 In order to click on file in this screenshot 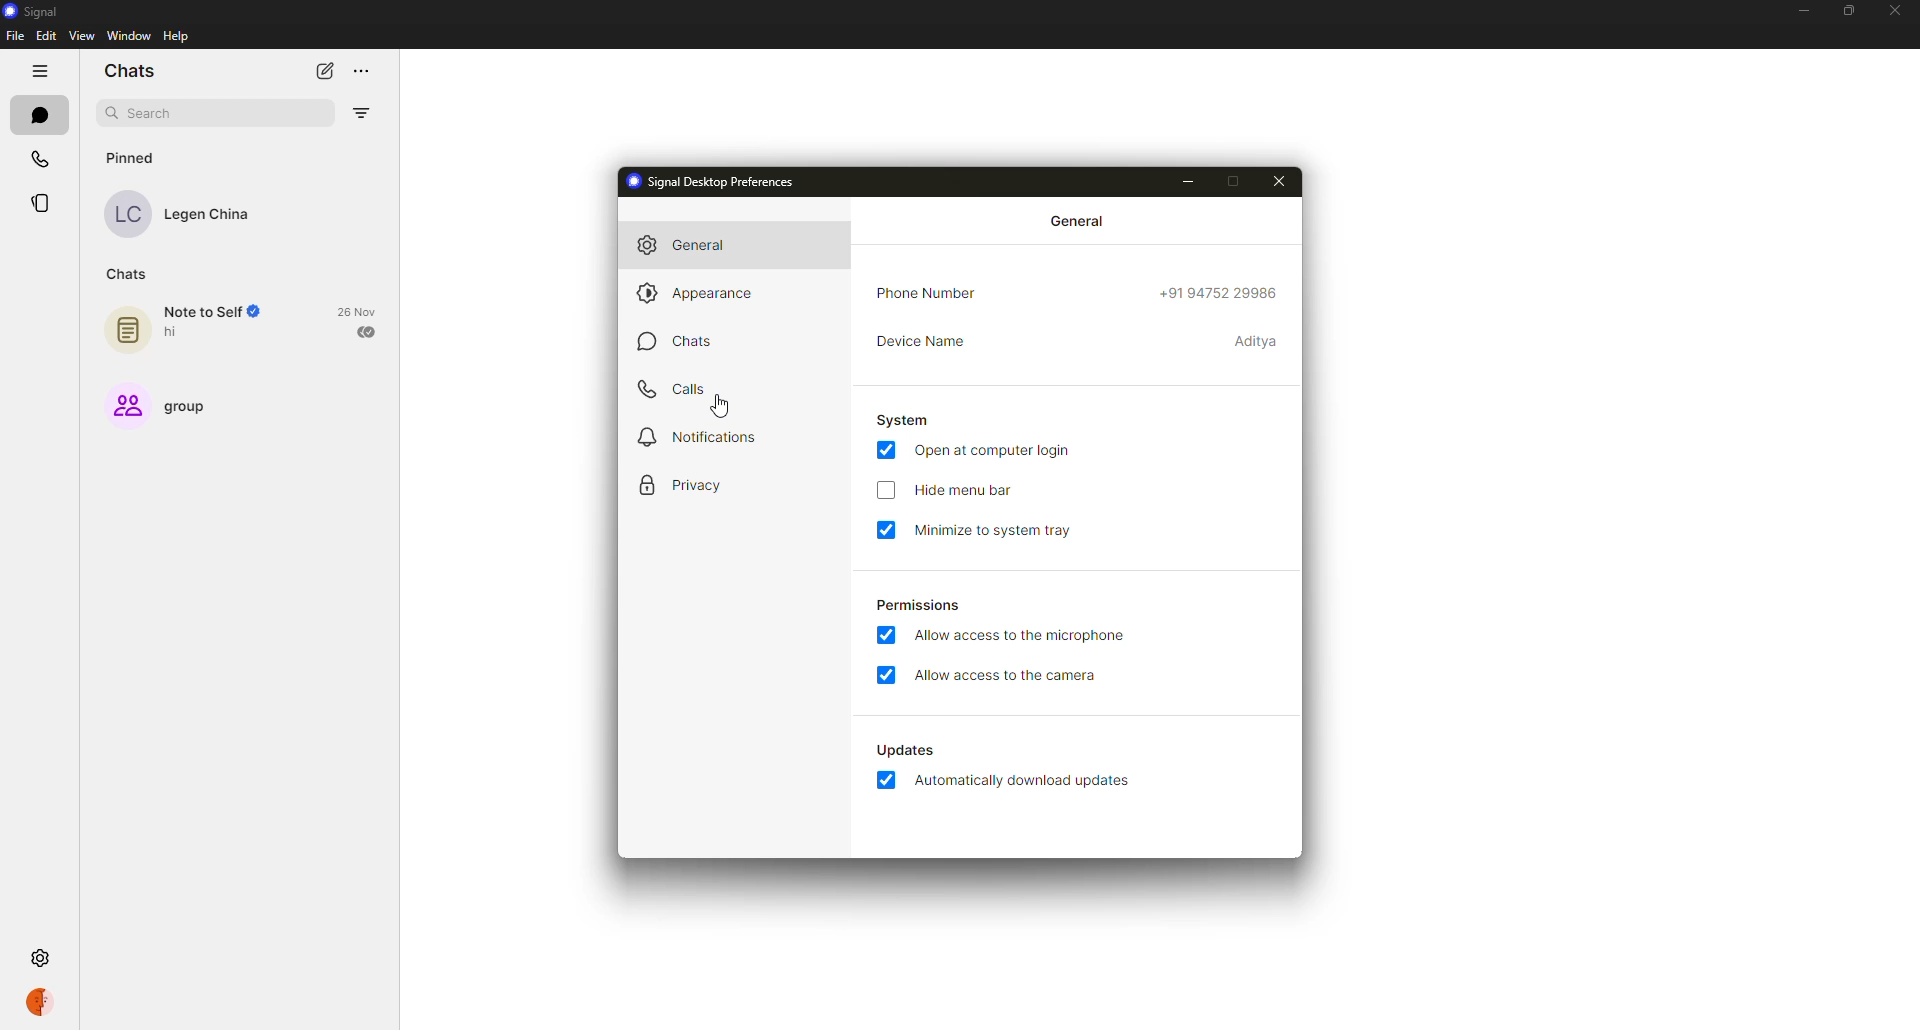, I will do `click(14, 36)`.